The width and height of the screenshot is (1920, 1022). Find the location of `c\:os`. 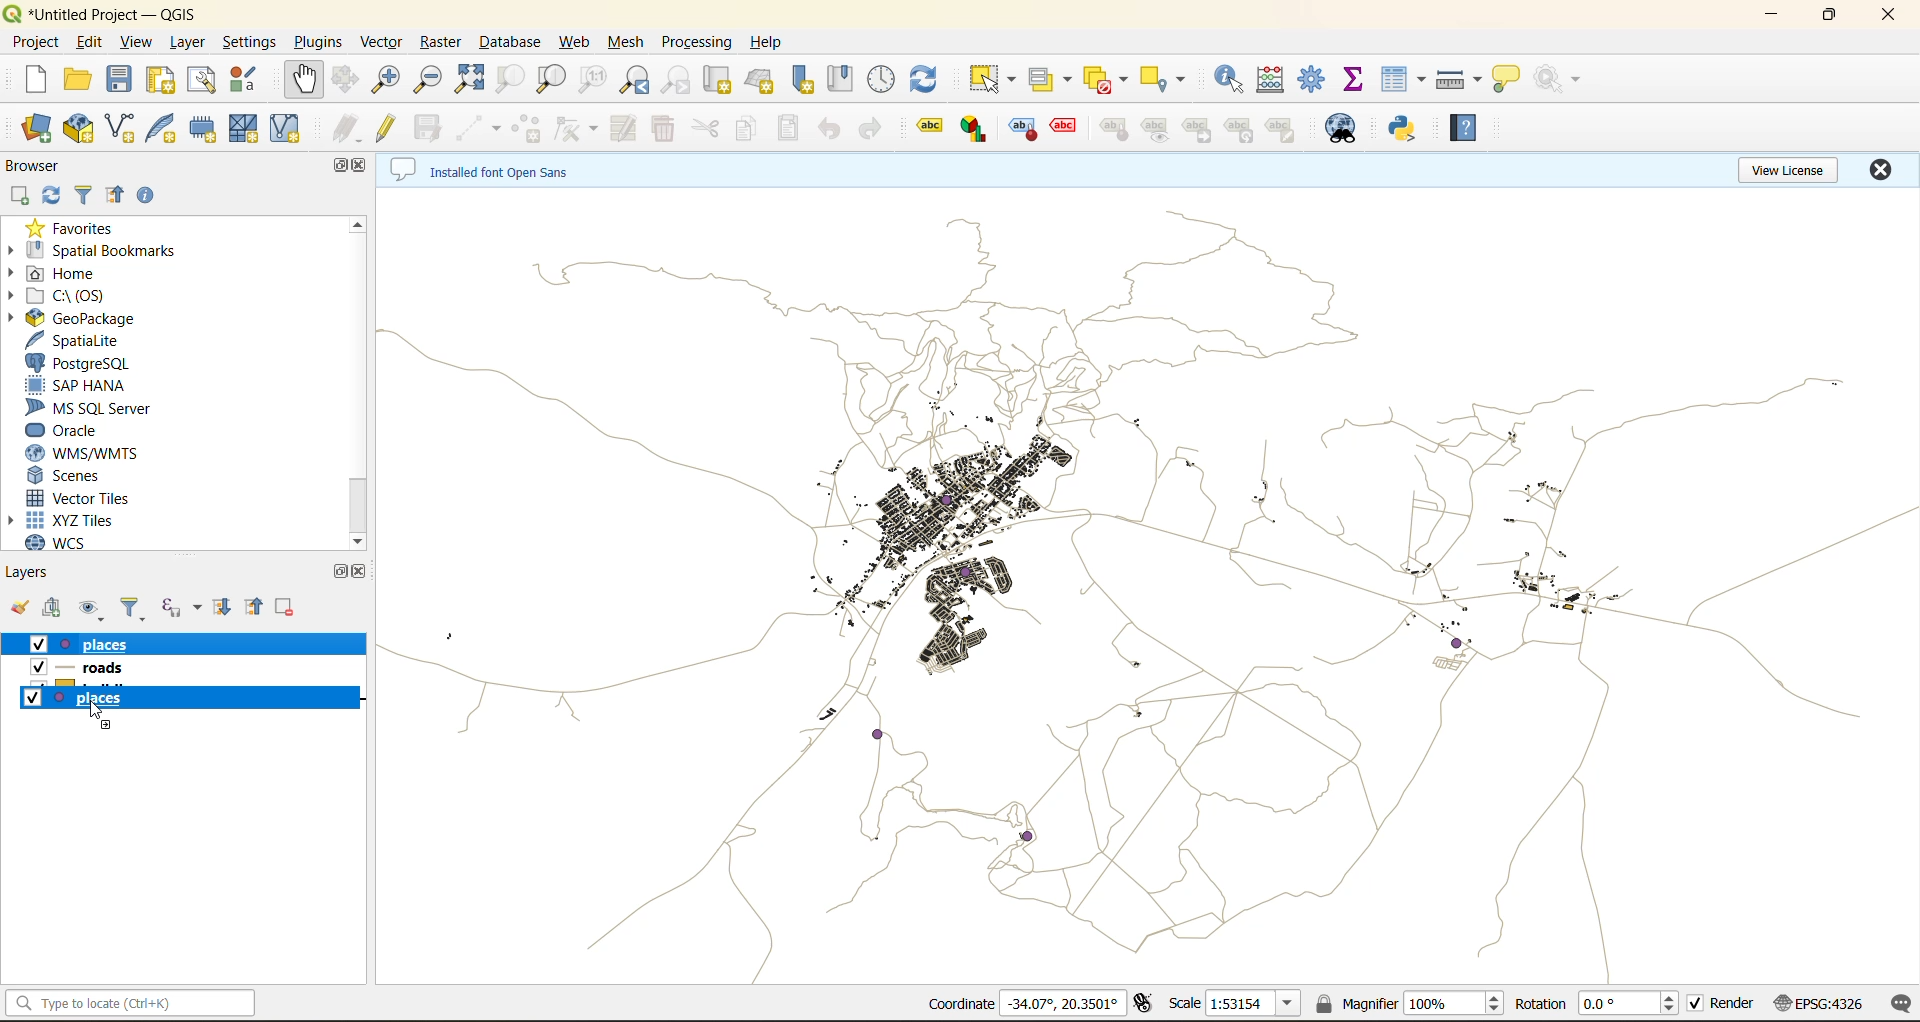

c\:os is located at coordinates (84, 293).